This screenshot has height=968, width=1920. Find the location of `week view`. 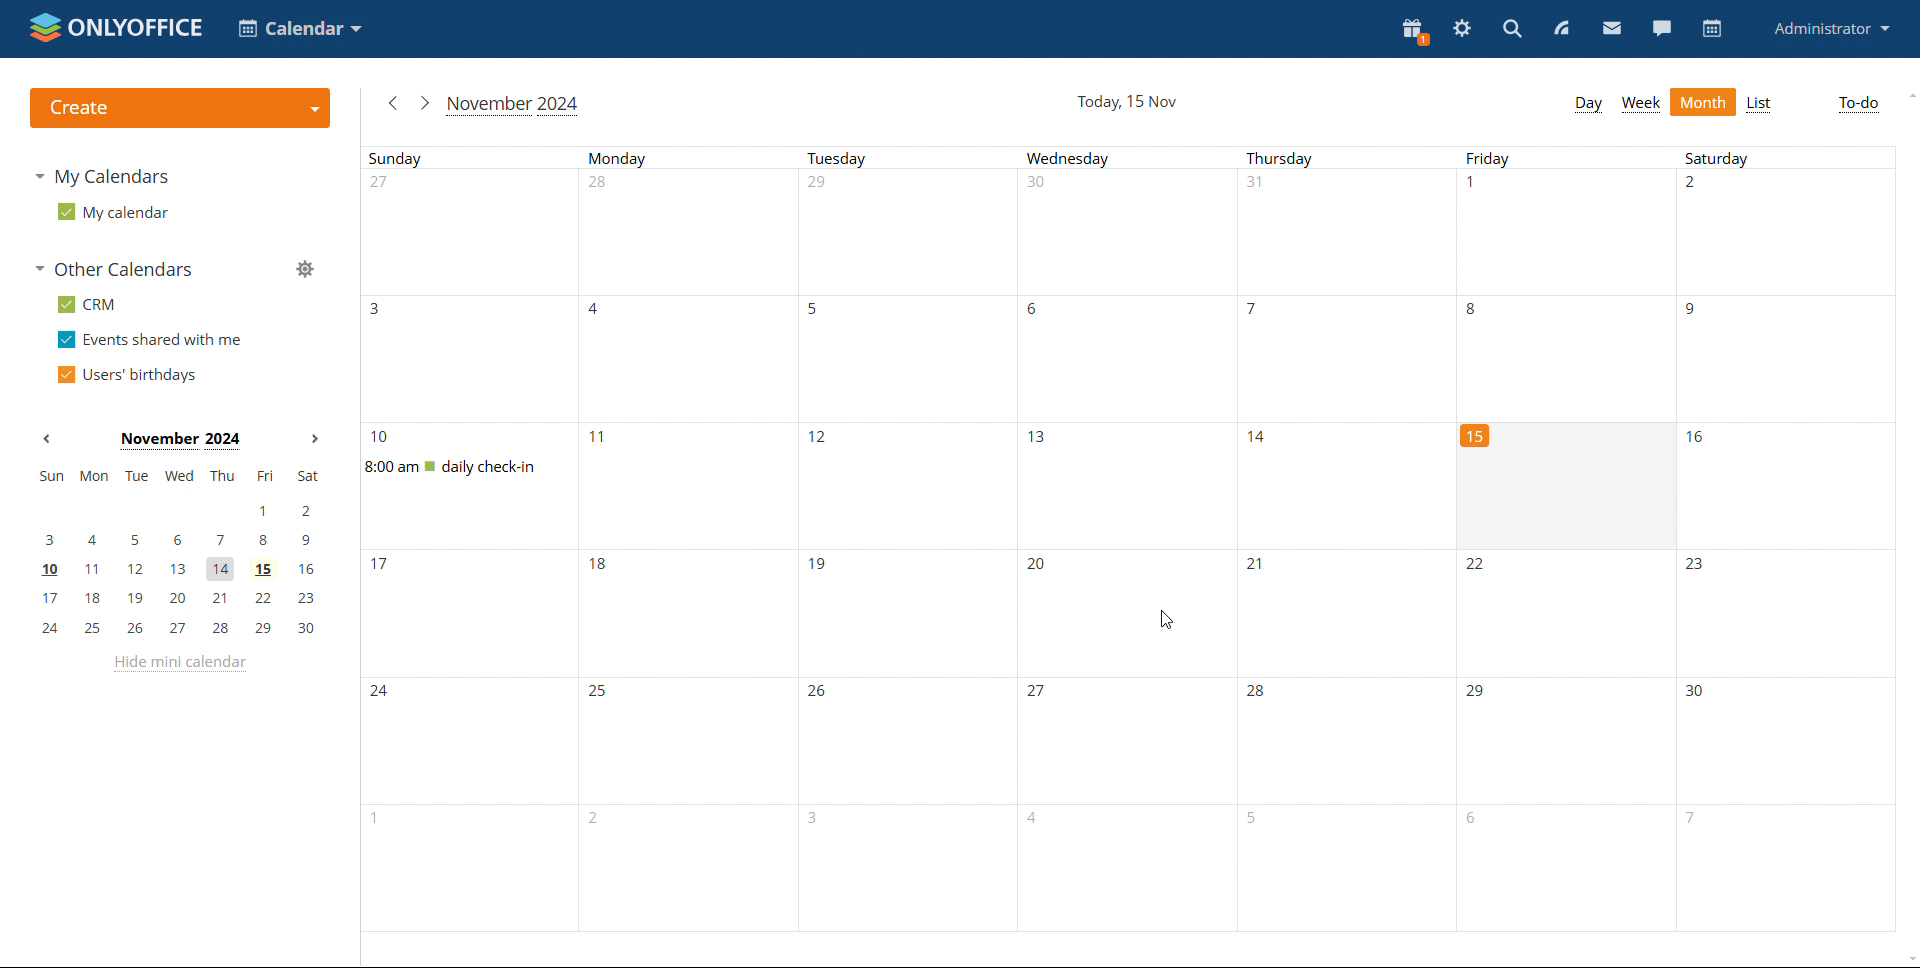

week view is located at coordinates (1640, 104).